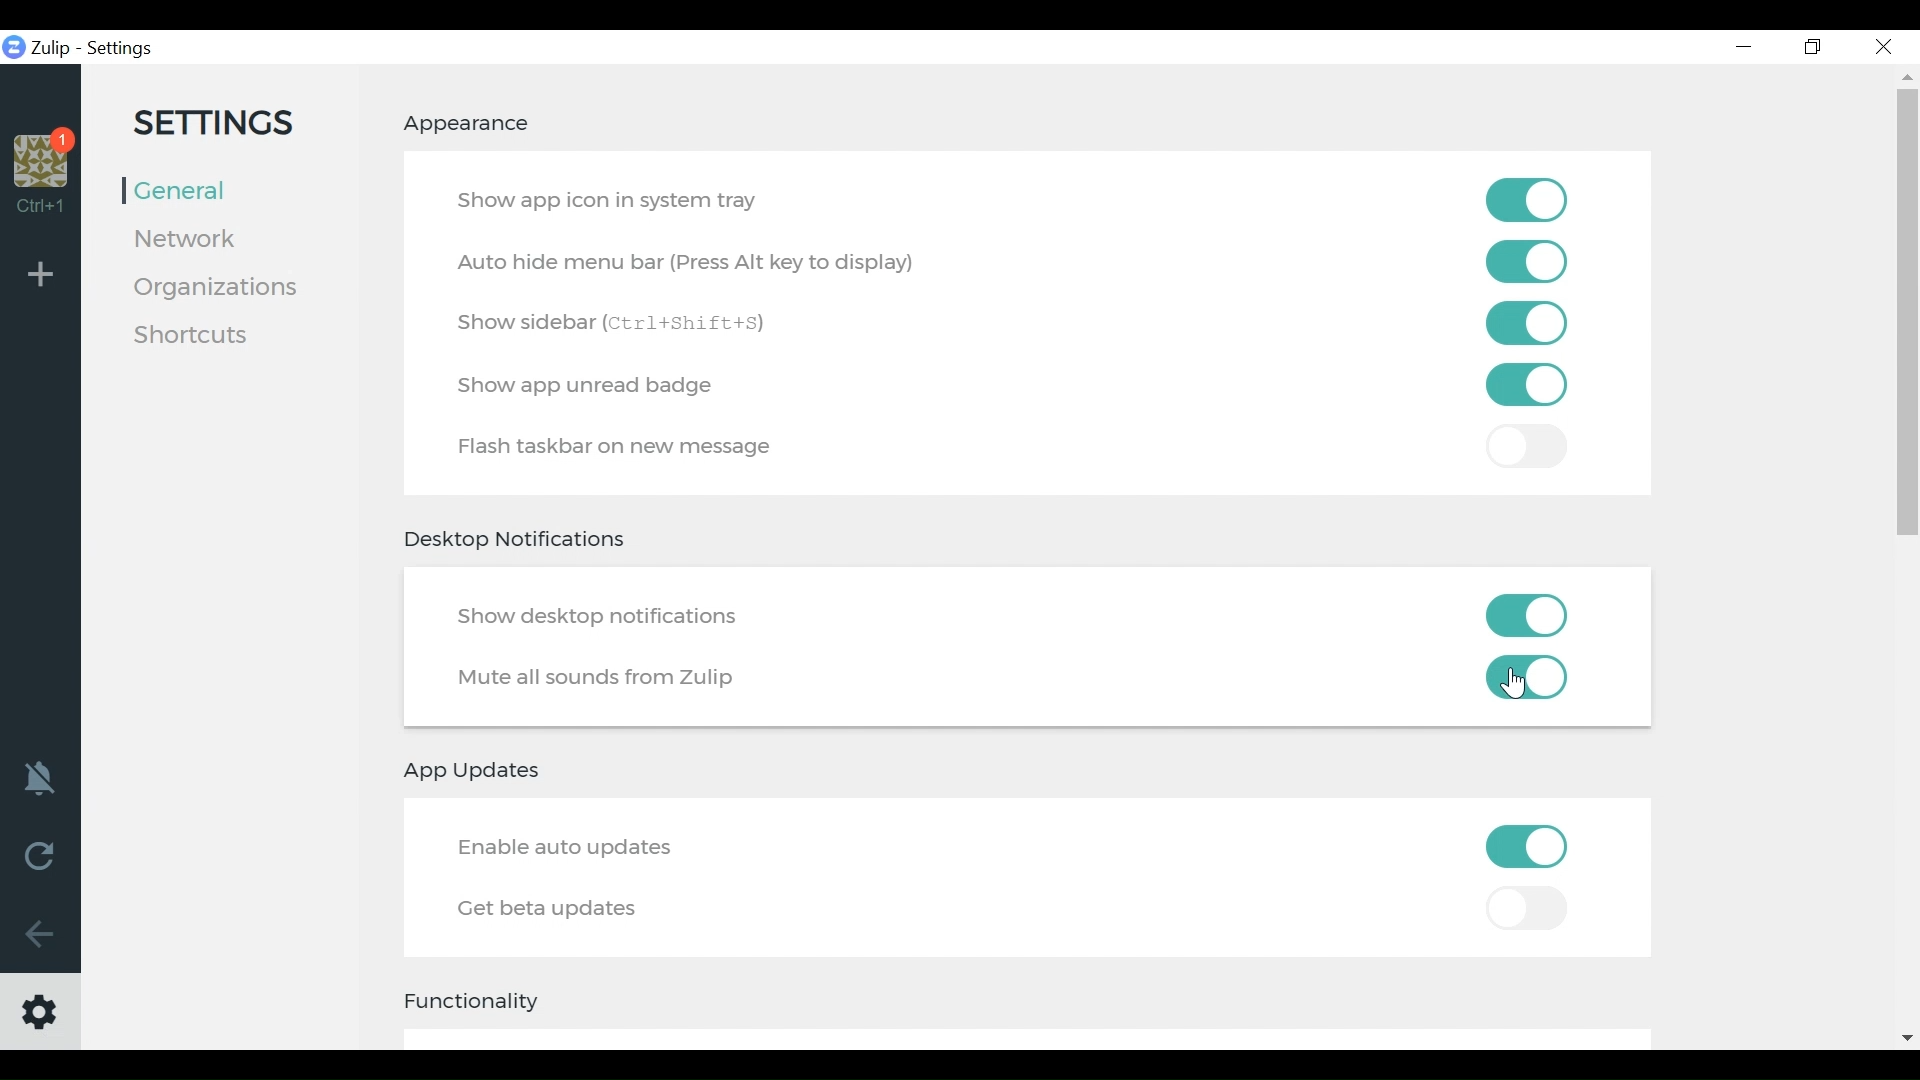 This screenshot has width=1920, height=1080. What do you see at coordinates (39, 854) in the screenshot?
I see `Reload` at bounding box center [39, 854].